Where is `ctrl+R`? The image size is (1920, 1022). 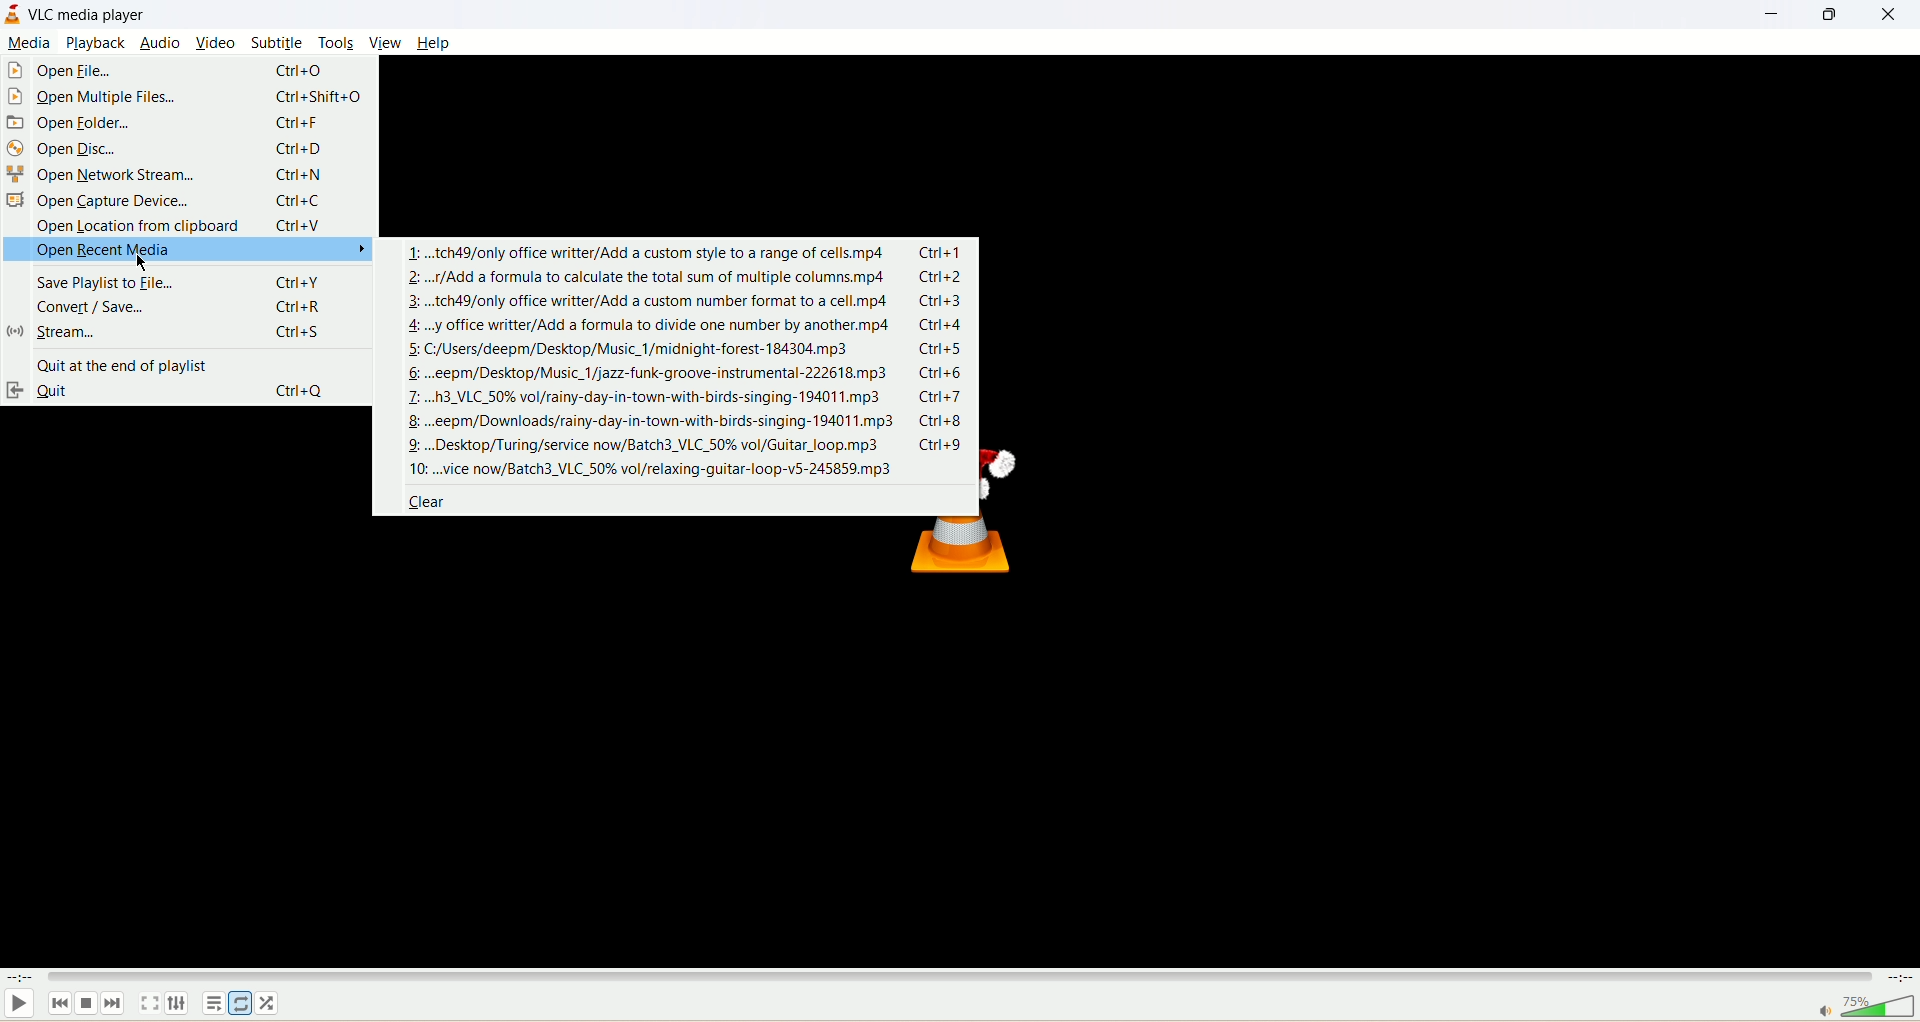
ctrl+R is located at coordinates (298, 307).